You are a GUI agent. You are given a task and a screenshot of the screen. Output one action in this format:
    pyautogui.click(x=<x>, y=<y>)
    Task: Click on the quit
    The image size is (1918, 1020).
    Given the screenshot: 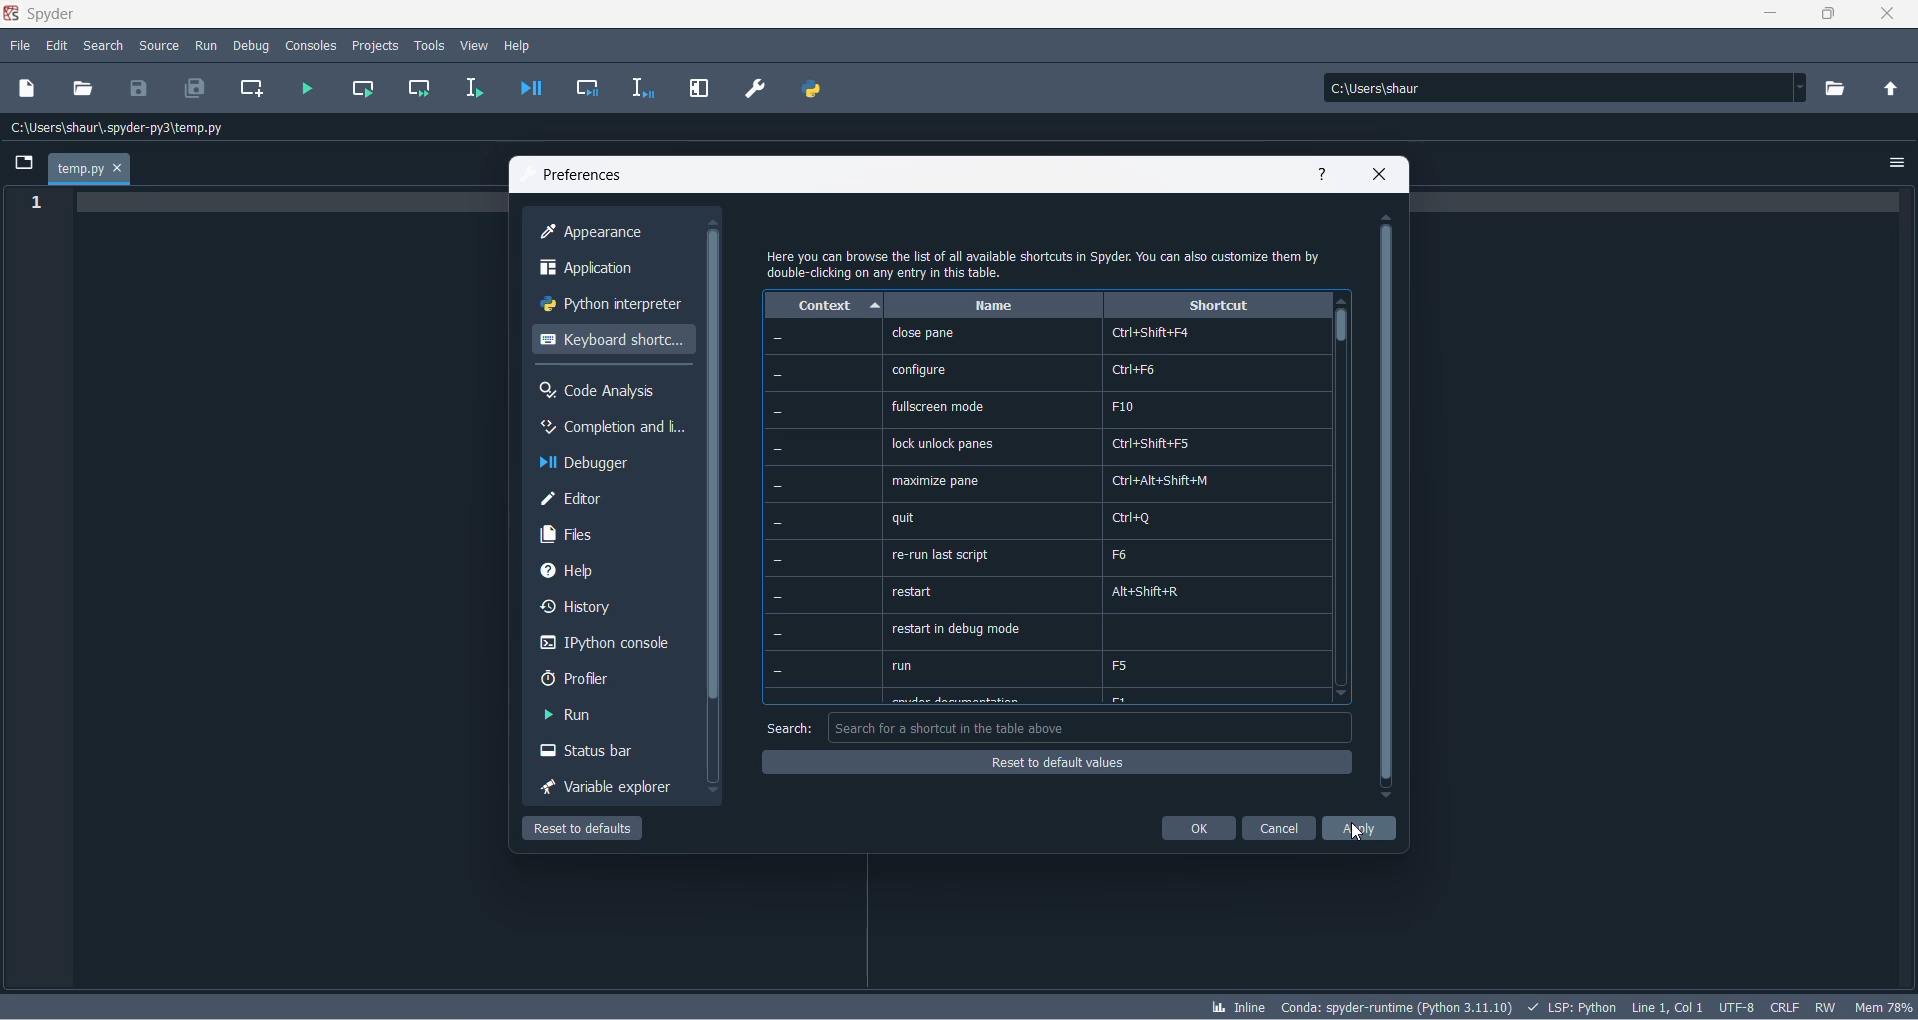 What is the action you would take?
    pyautogui.click(x=905, y=518)
    